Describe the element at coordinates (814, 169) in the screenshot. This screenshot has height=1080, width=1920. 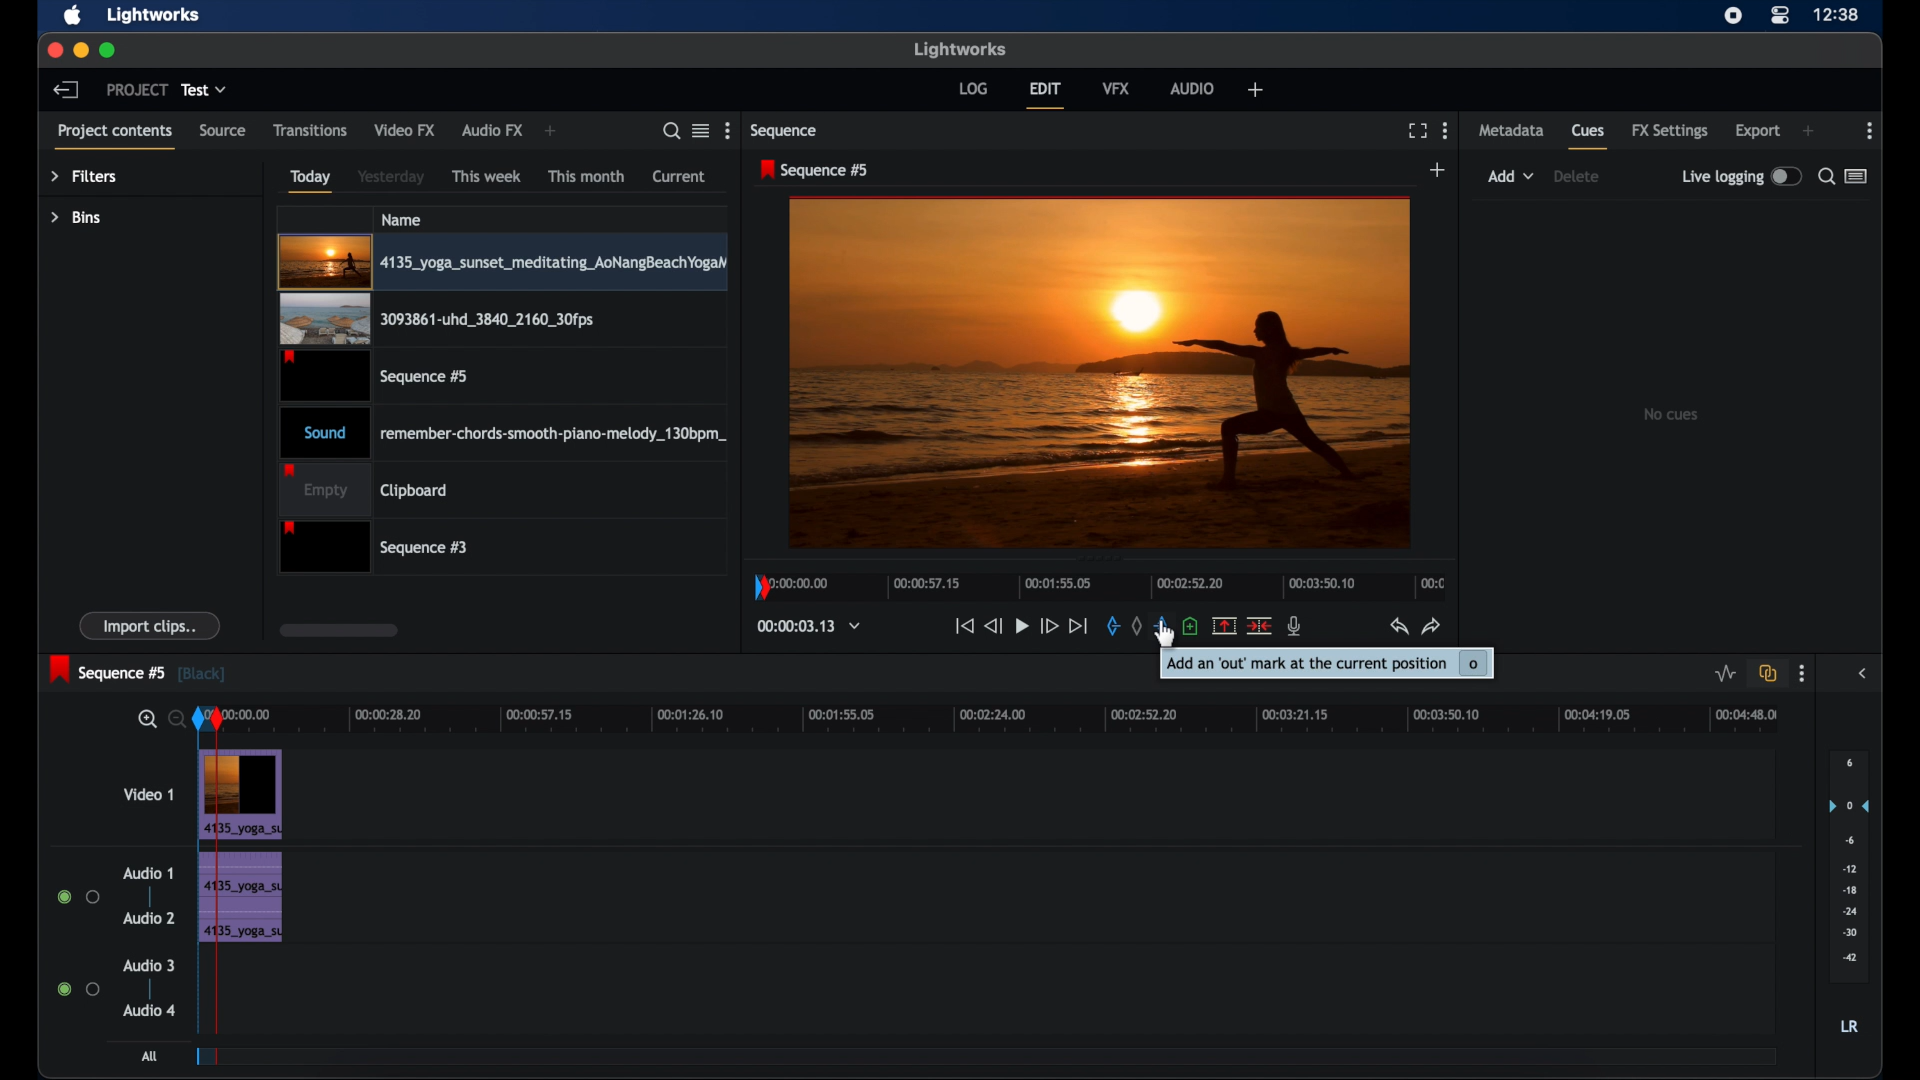
I see `sequence` at that location.